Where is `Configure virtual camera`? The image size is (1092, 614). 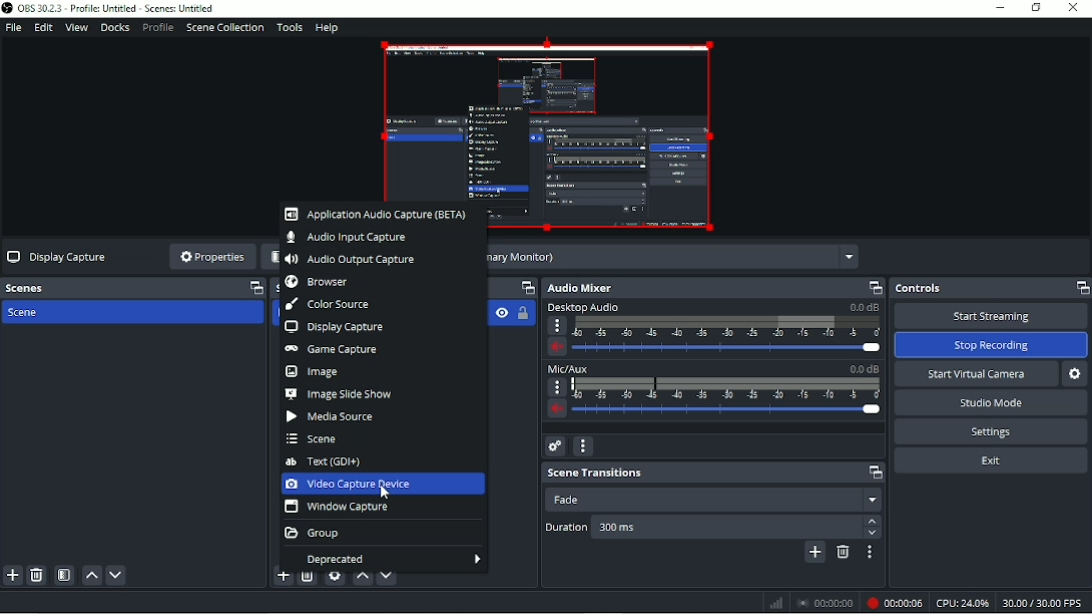
Configure virtual camera is located at coordinates (1075, 374).